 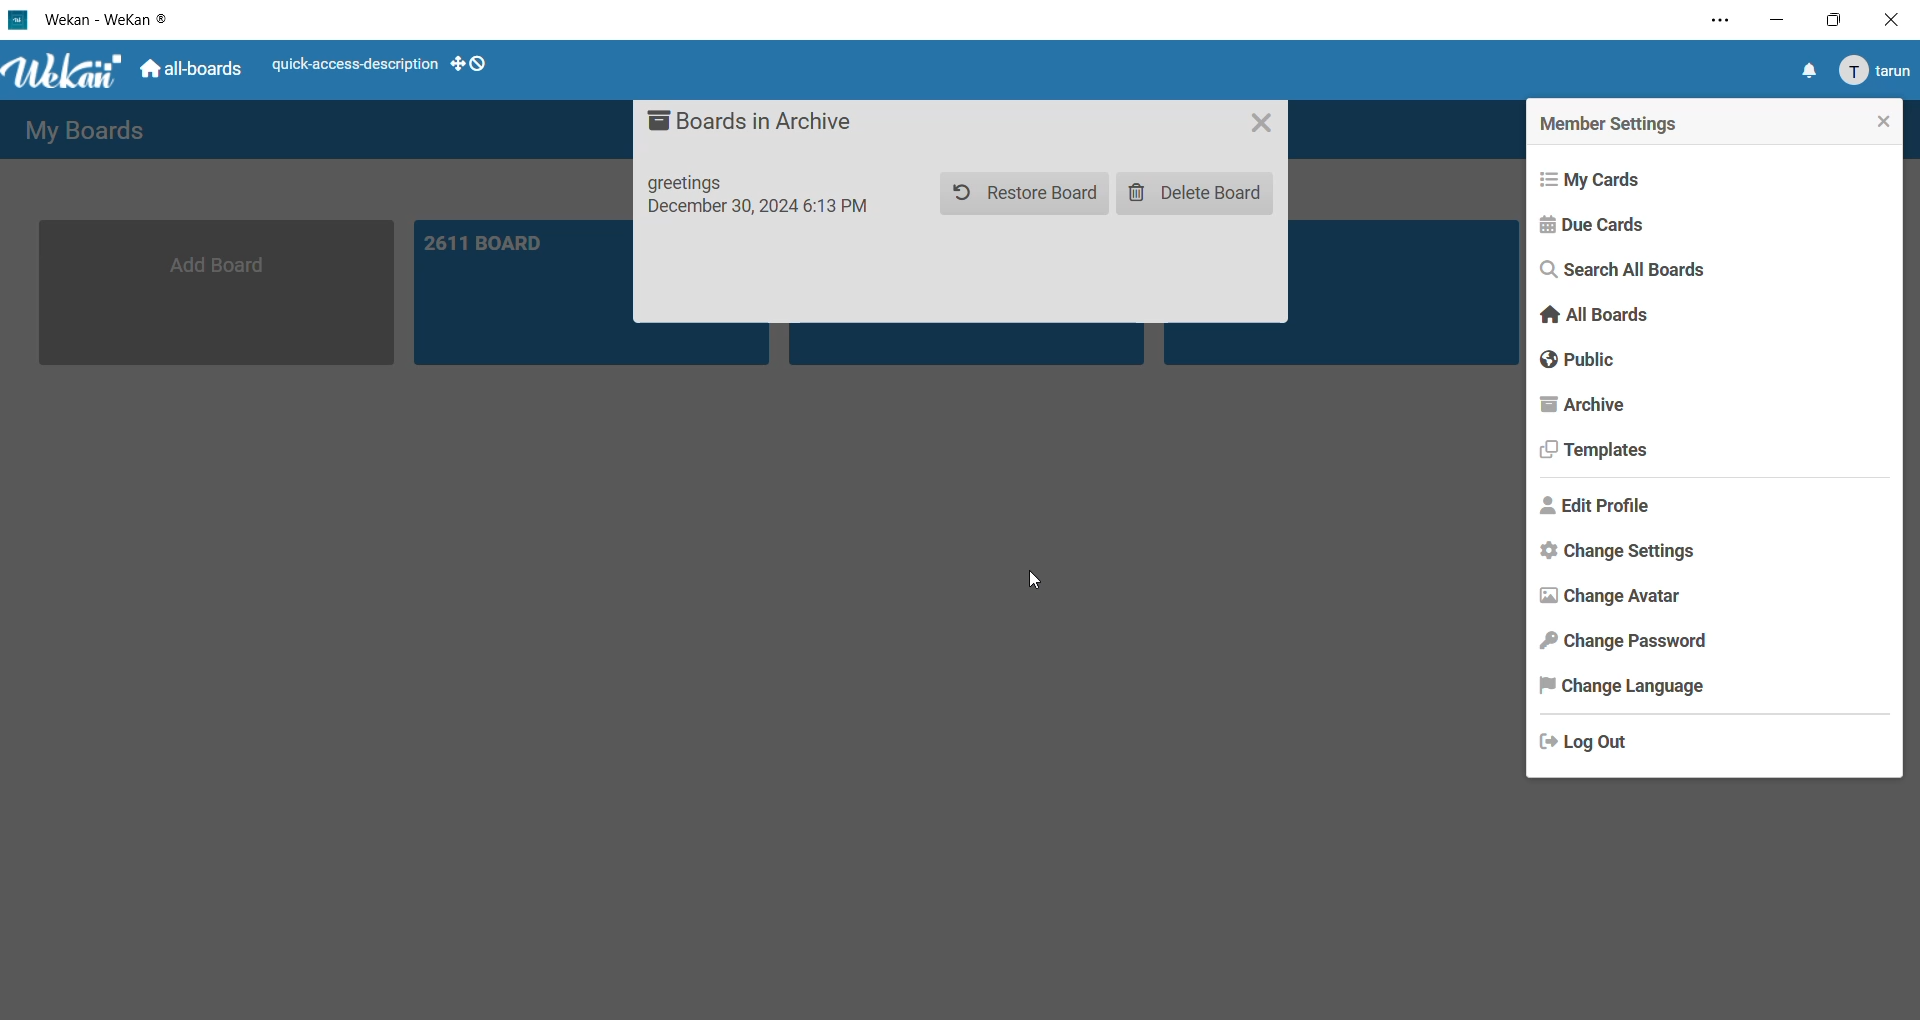 I want to click on settings, so click(x=1714, y=22).